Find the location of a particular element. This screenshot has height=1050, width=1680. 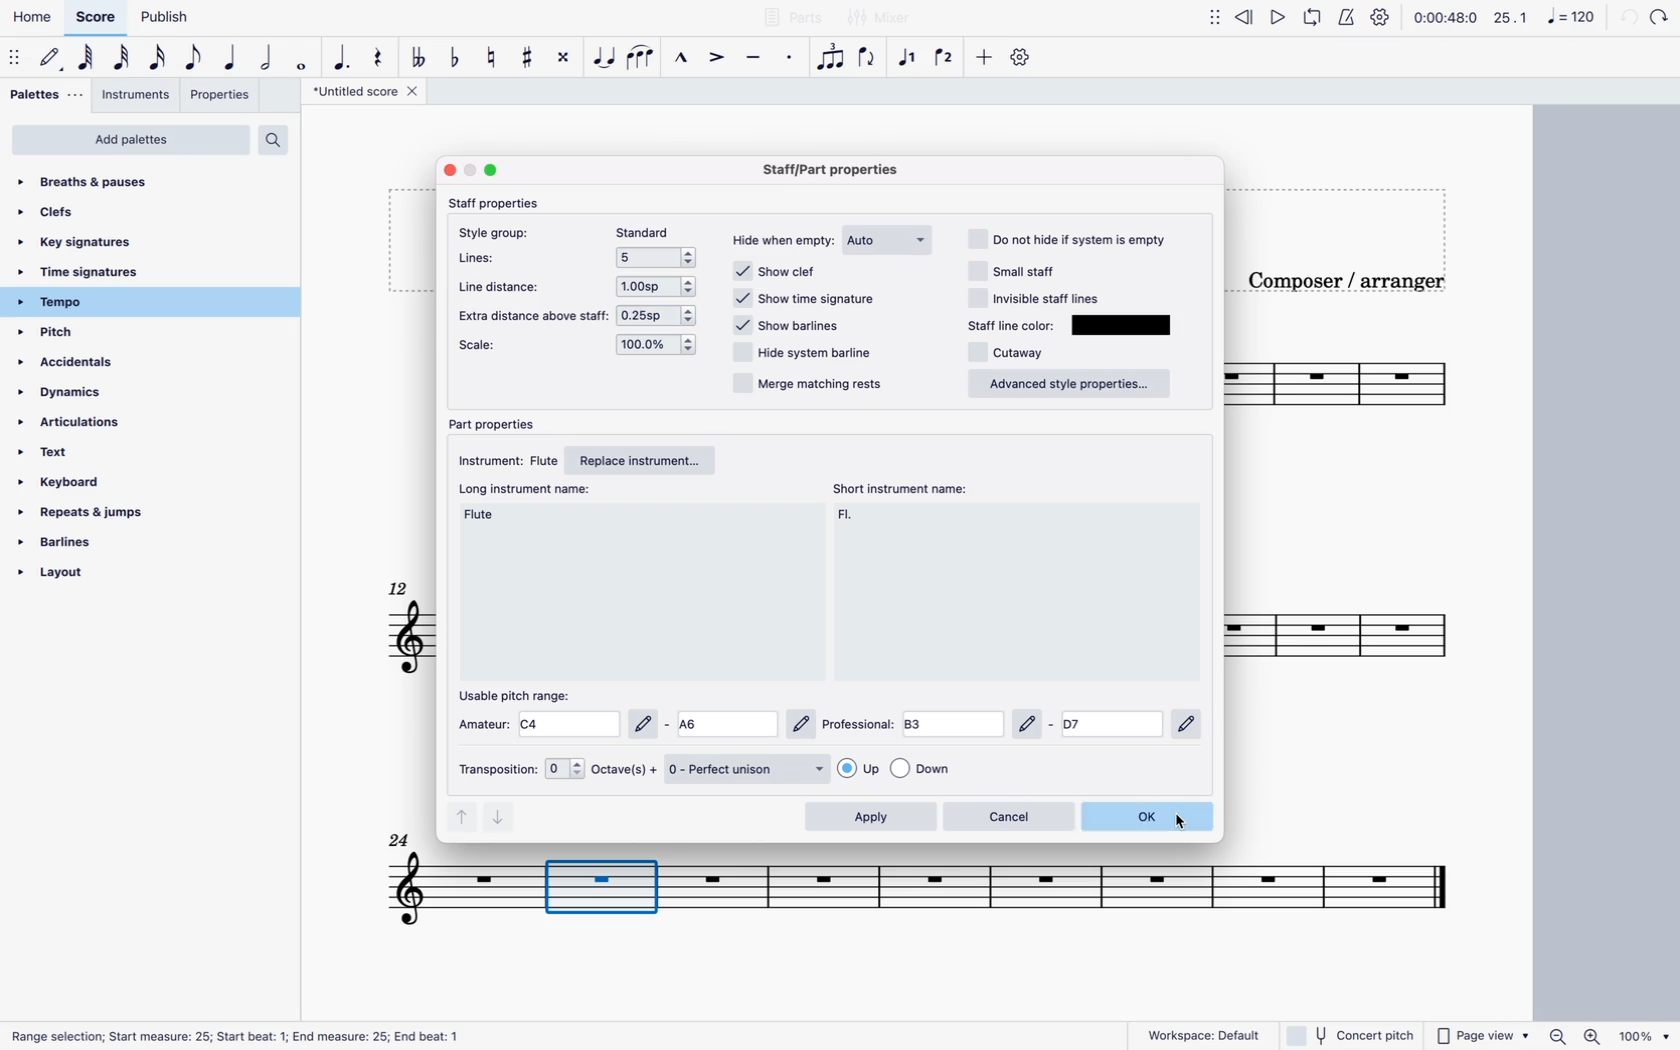

options is located at coordinates (911, 768).